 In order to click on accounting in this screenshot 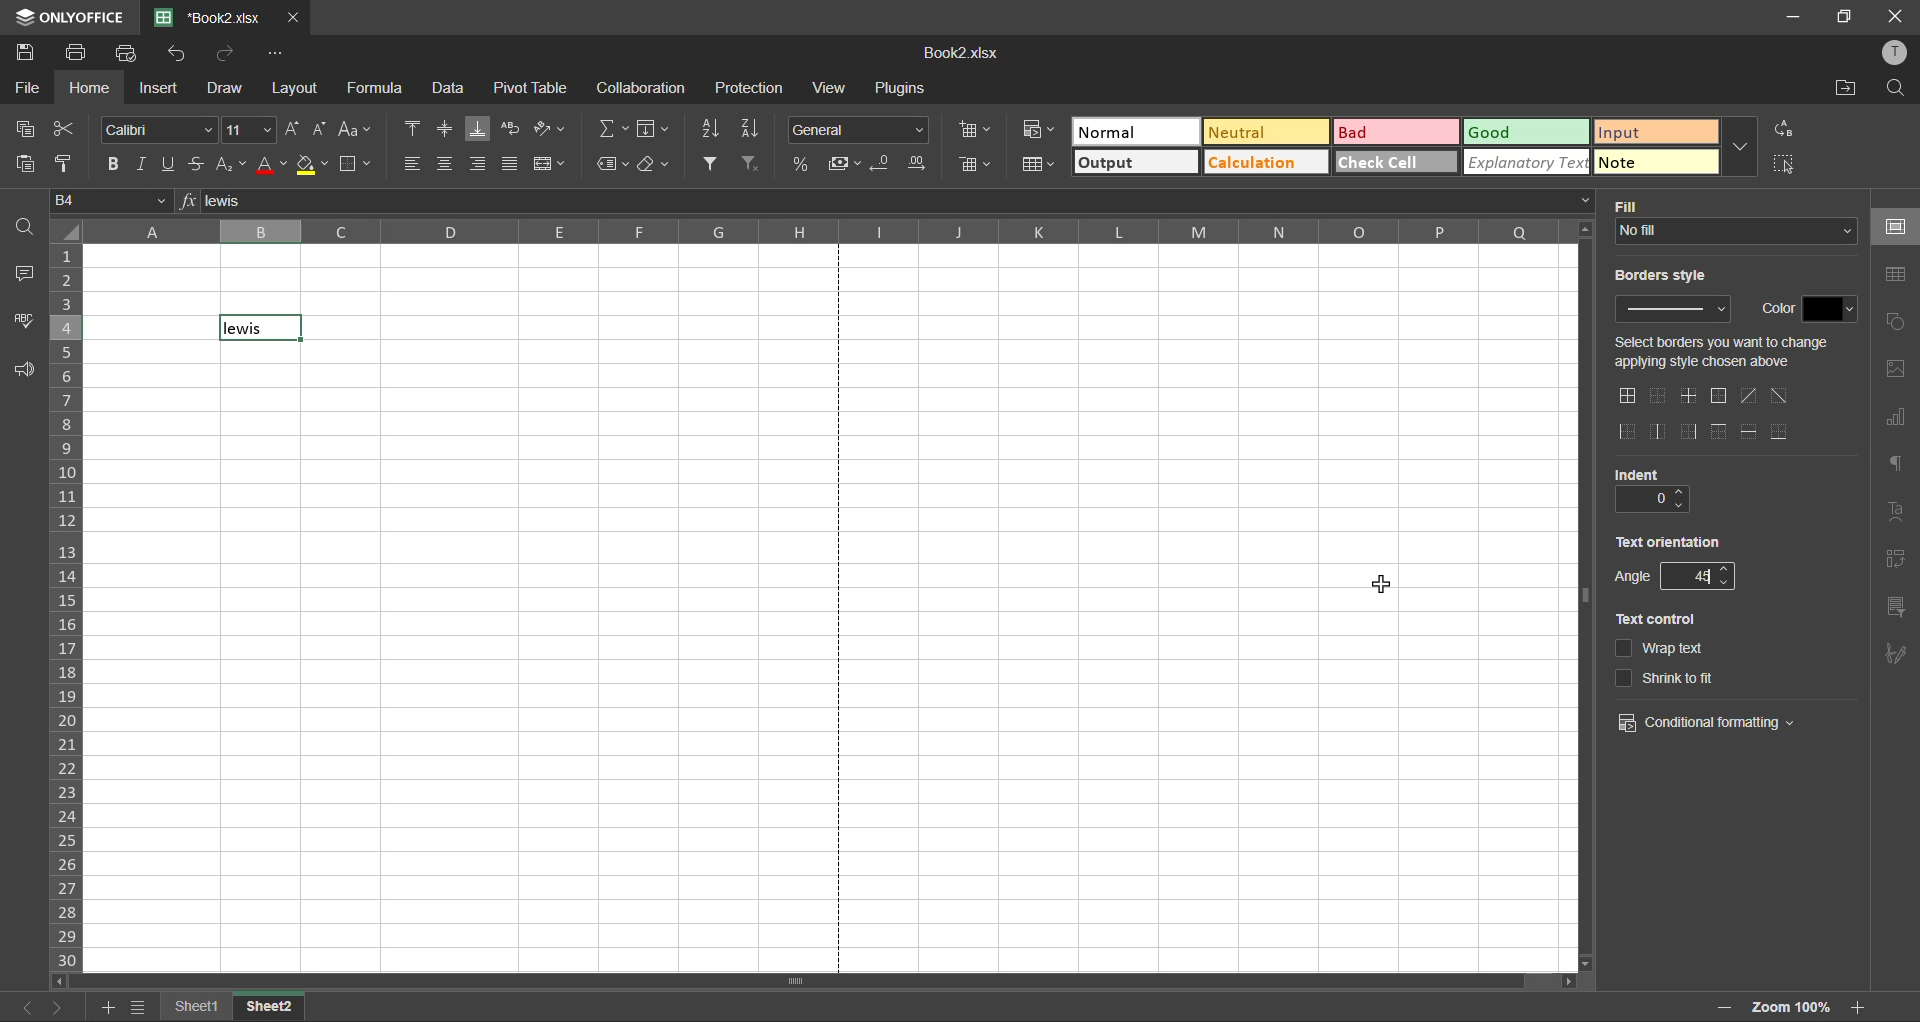, I will do `click(843, 163)`.